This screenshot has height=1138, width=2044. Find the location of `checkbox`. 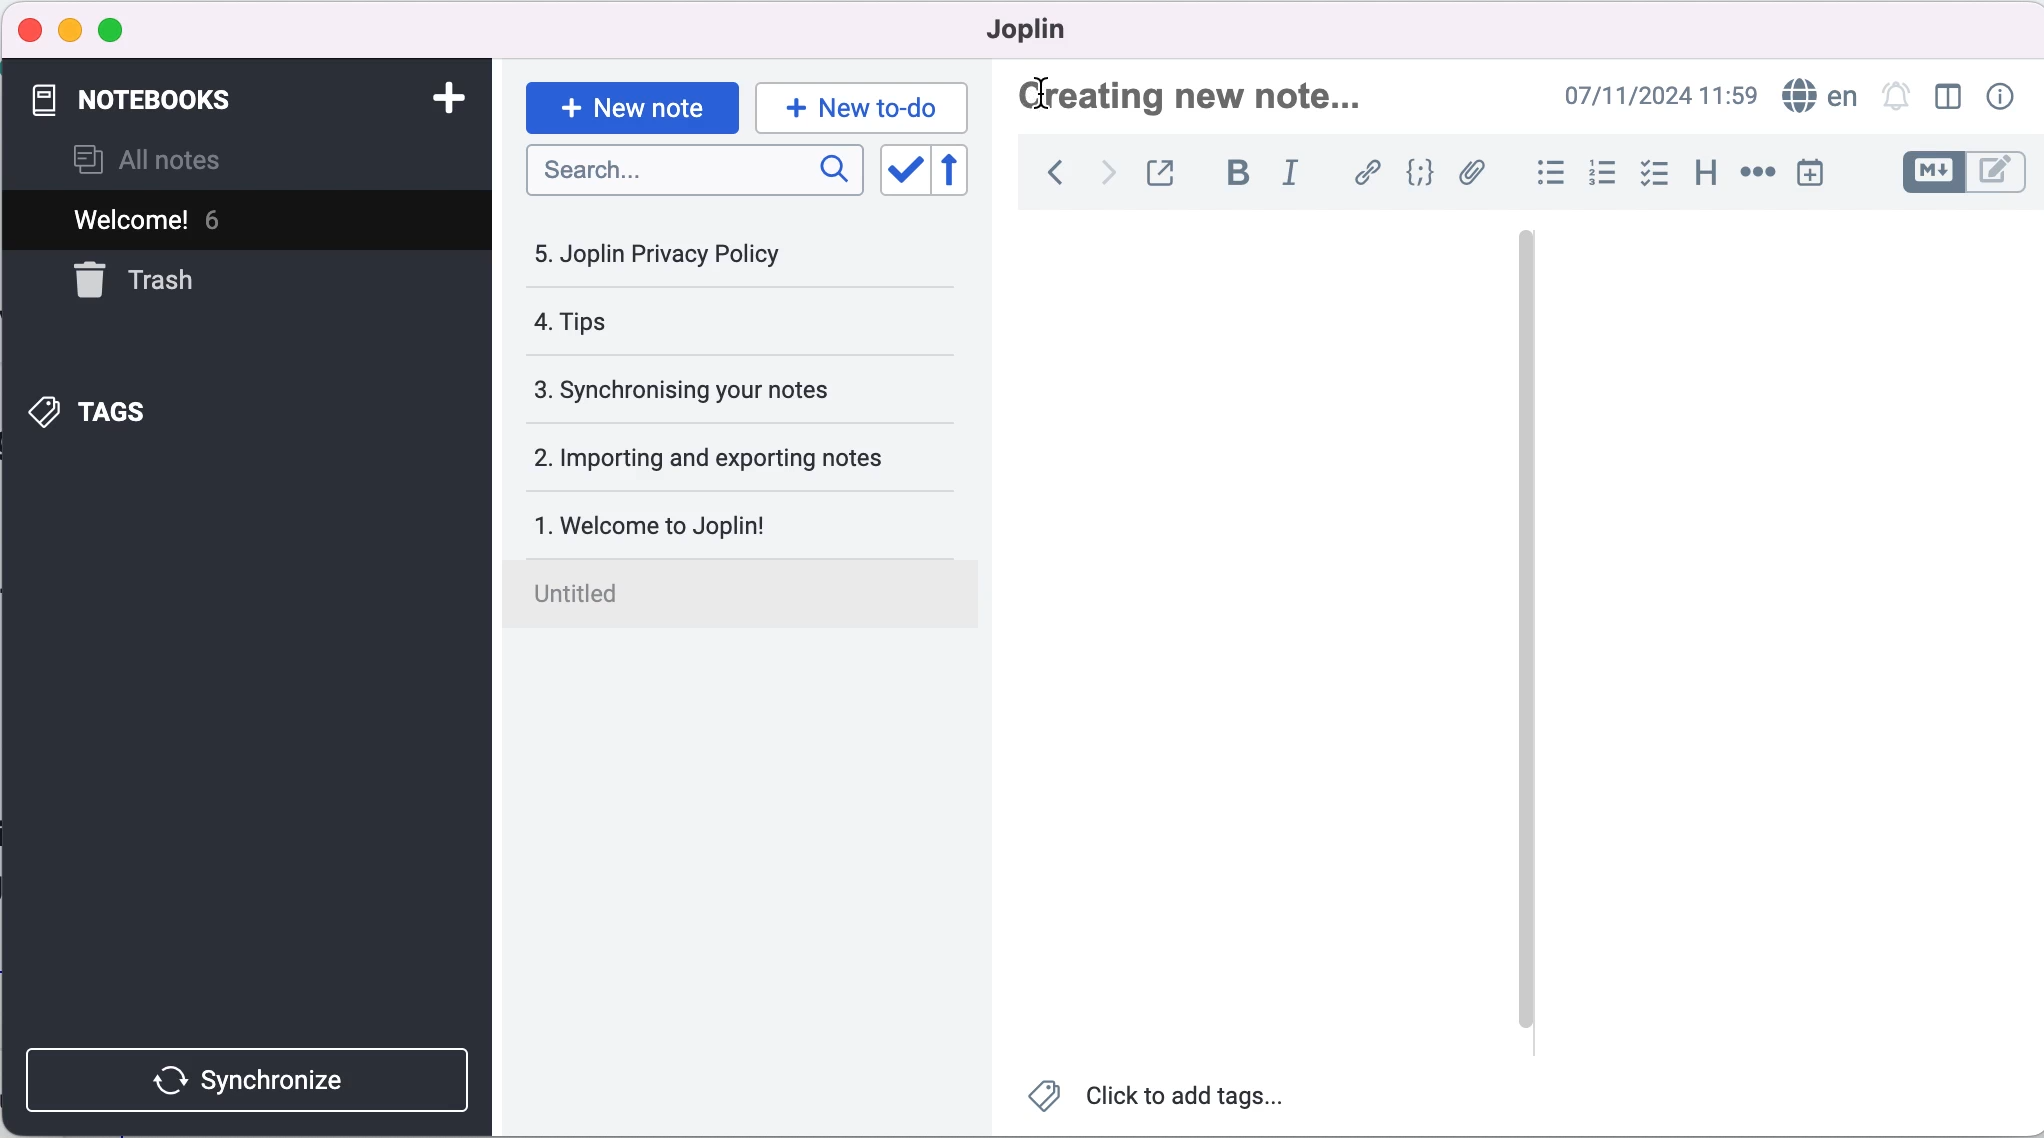

checkbox is located at coordinates (1657, 173).